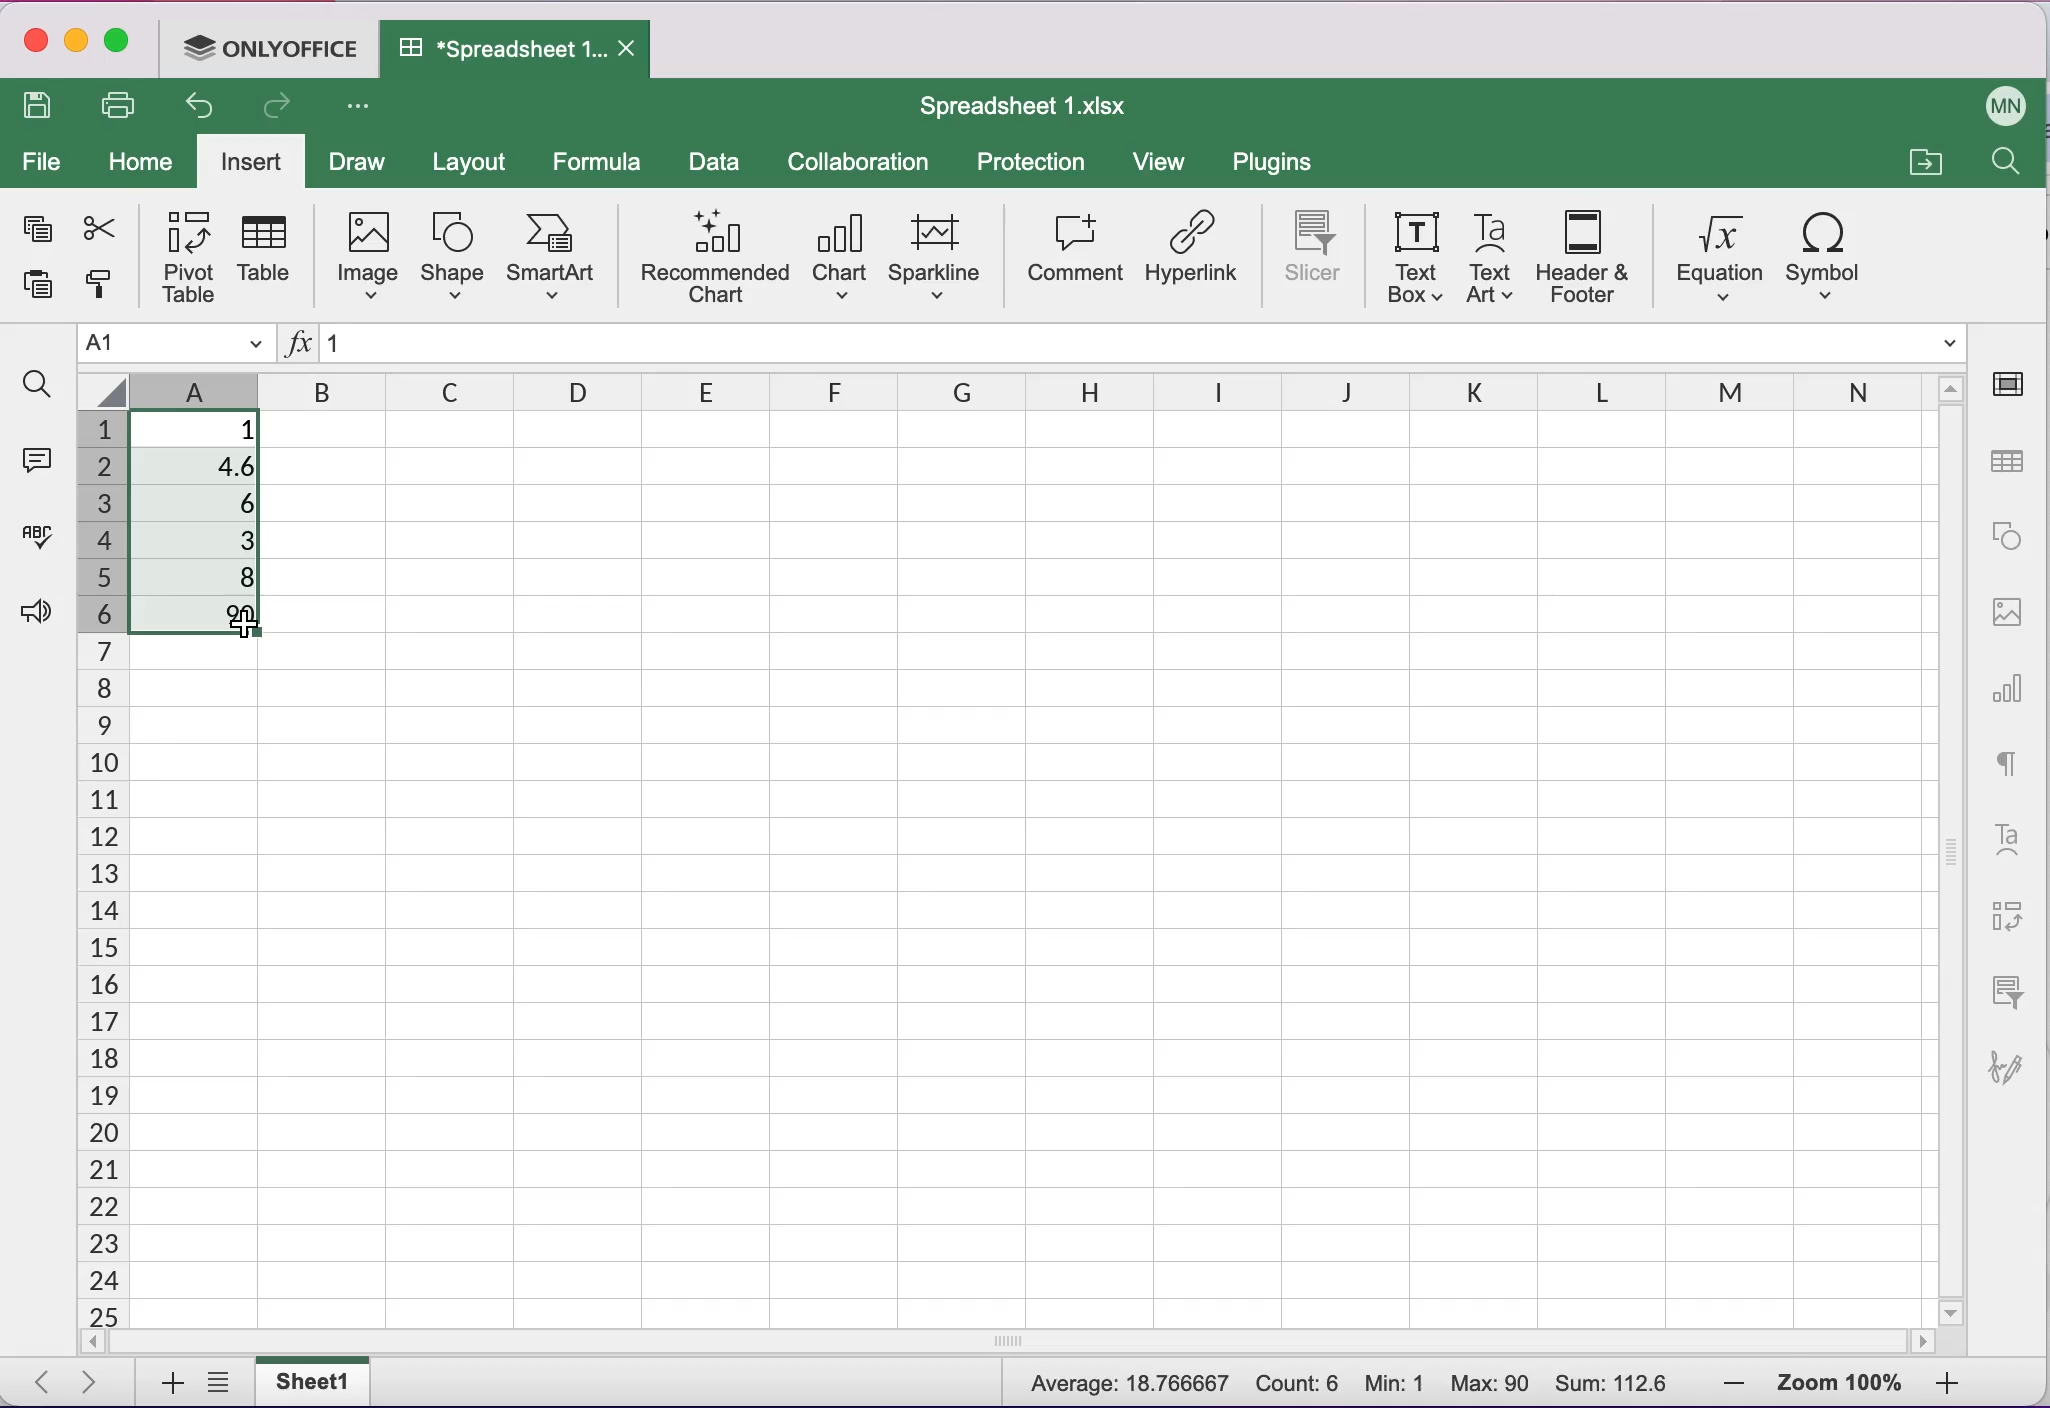  What do you see at coordinates (2005, 462) in the screenshot?
I see `table` at bounding box center [2005, 462].